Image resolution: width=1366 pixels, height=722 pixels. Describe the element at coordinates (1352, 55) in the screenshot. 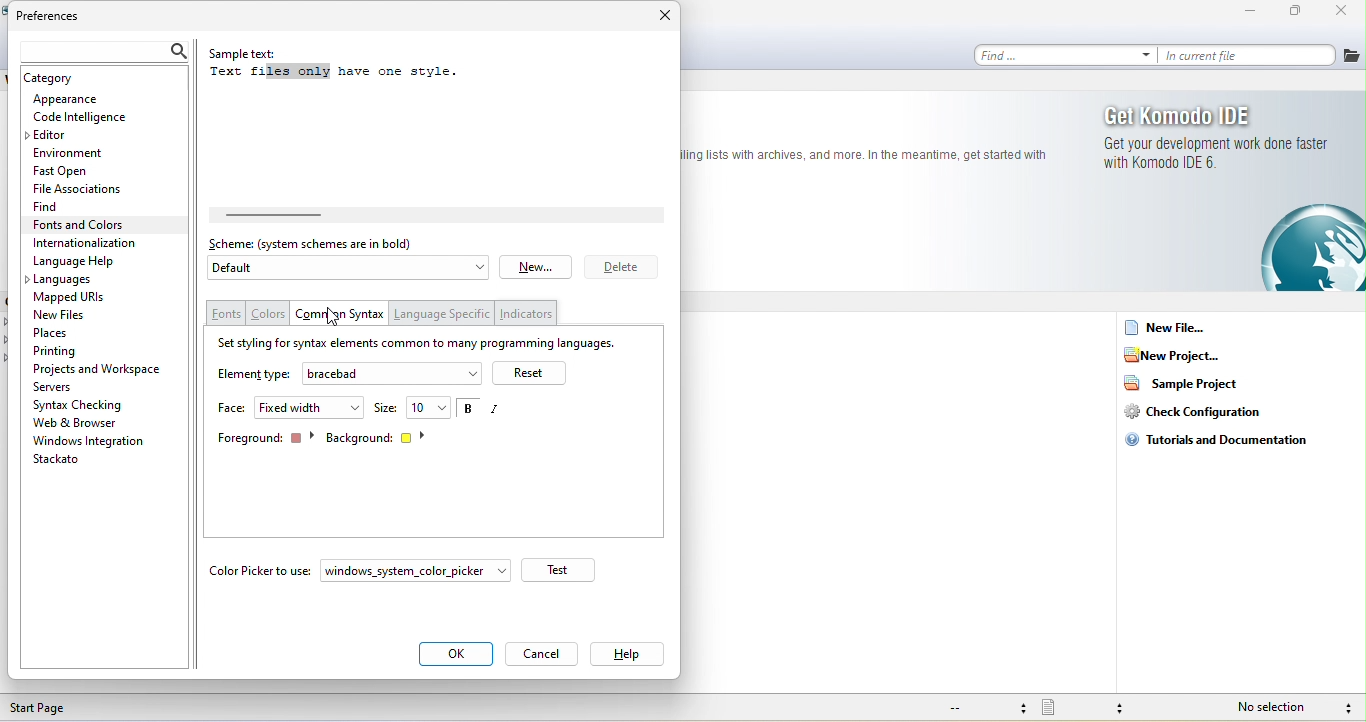

I see `file` at that location.